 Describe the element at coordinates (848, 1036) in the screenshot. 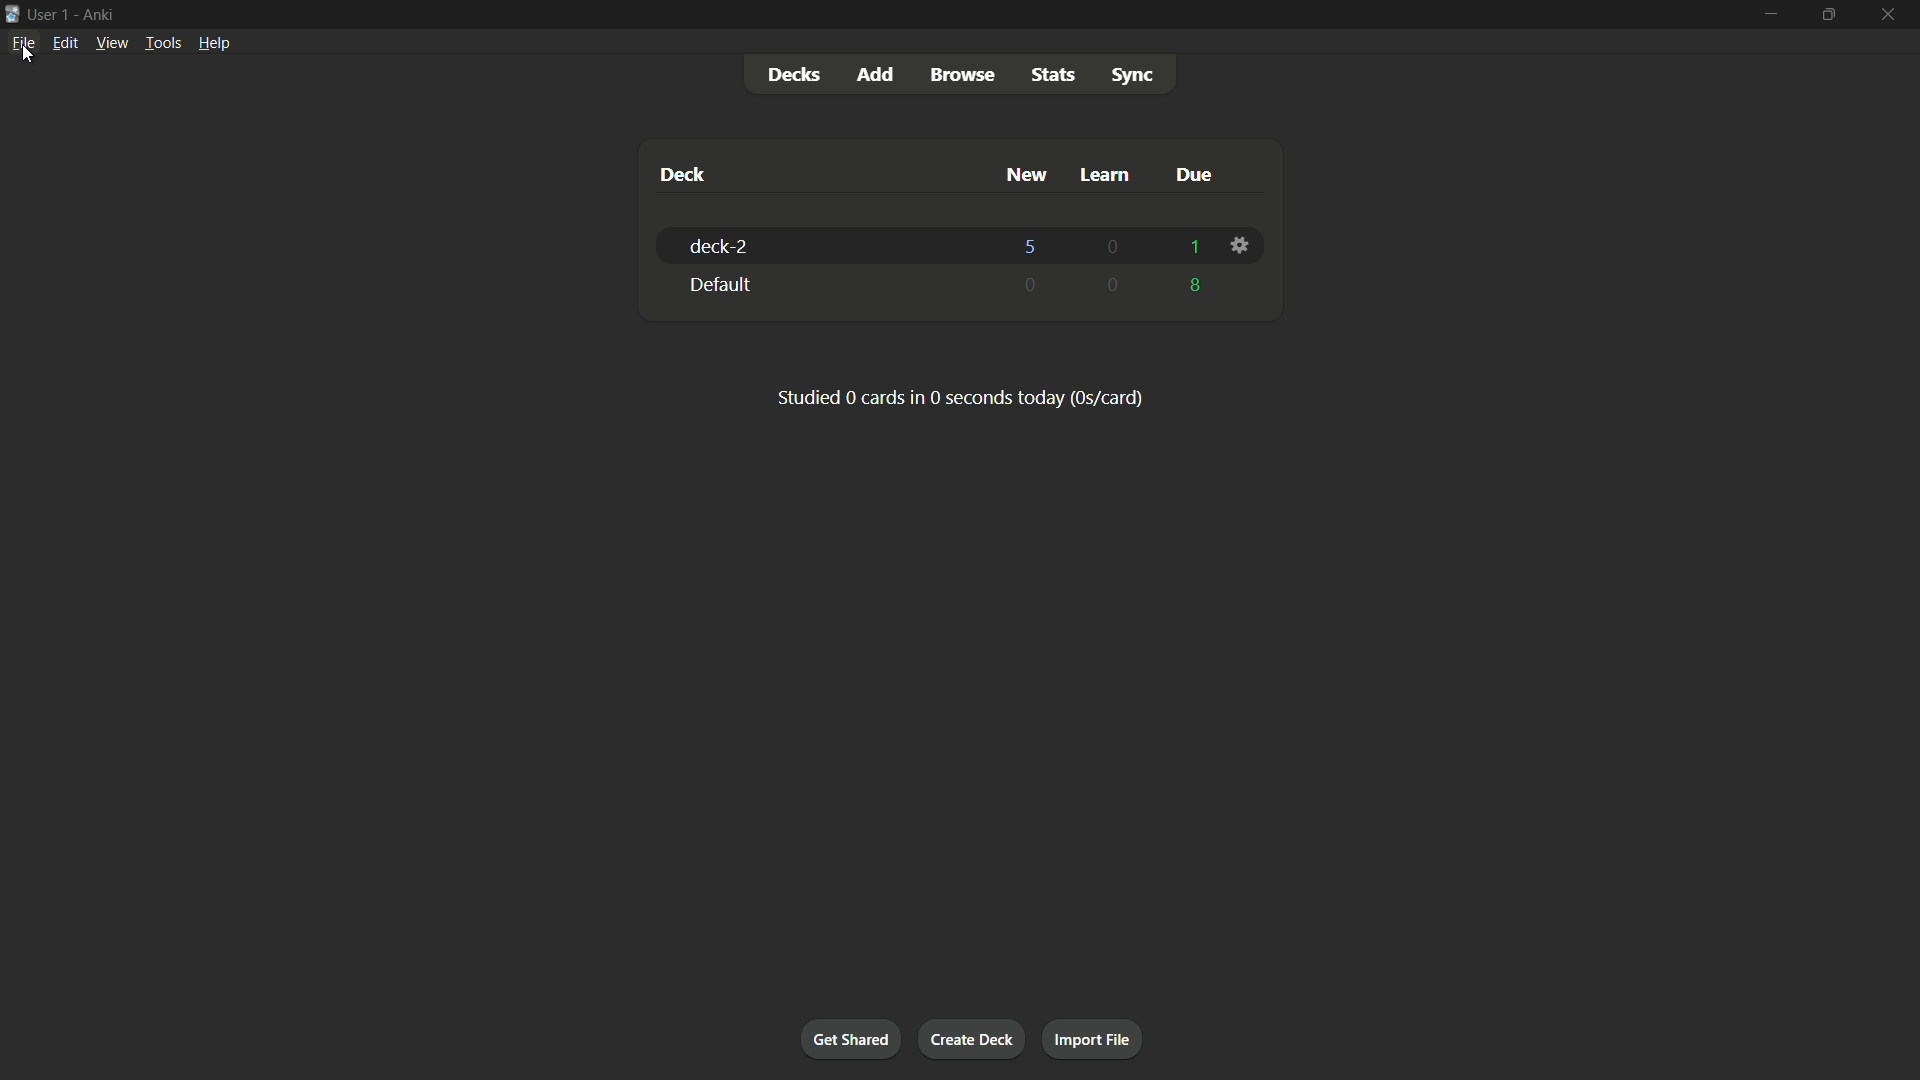

I see `Get shared` at that location.